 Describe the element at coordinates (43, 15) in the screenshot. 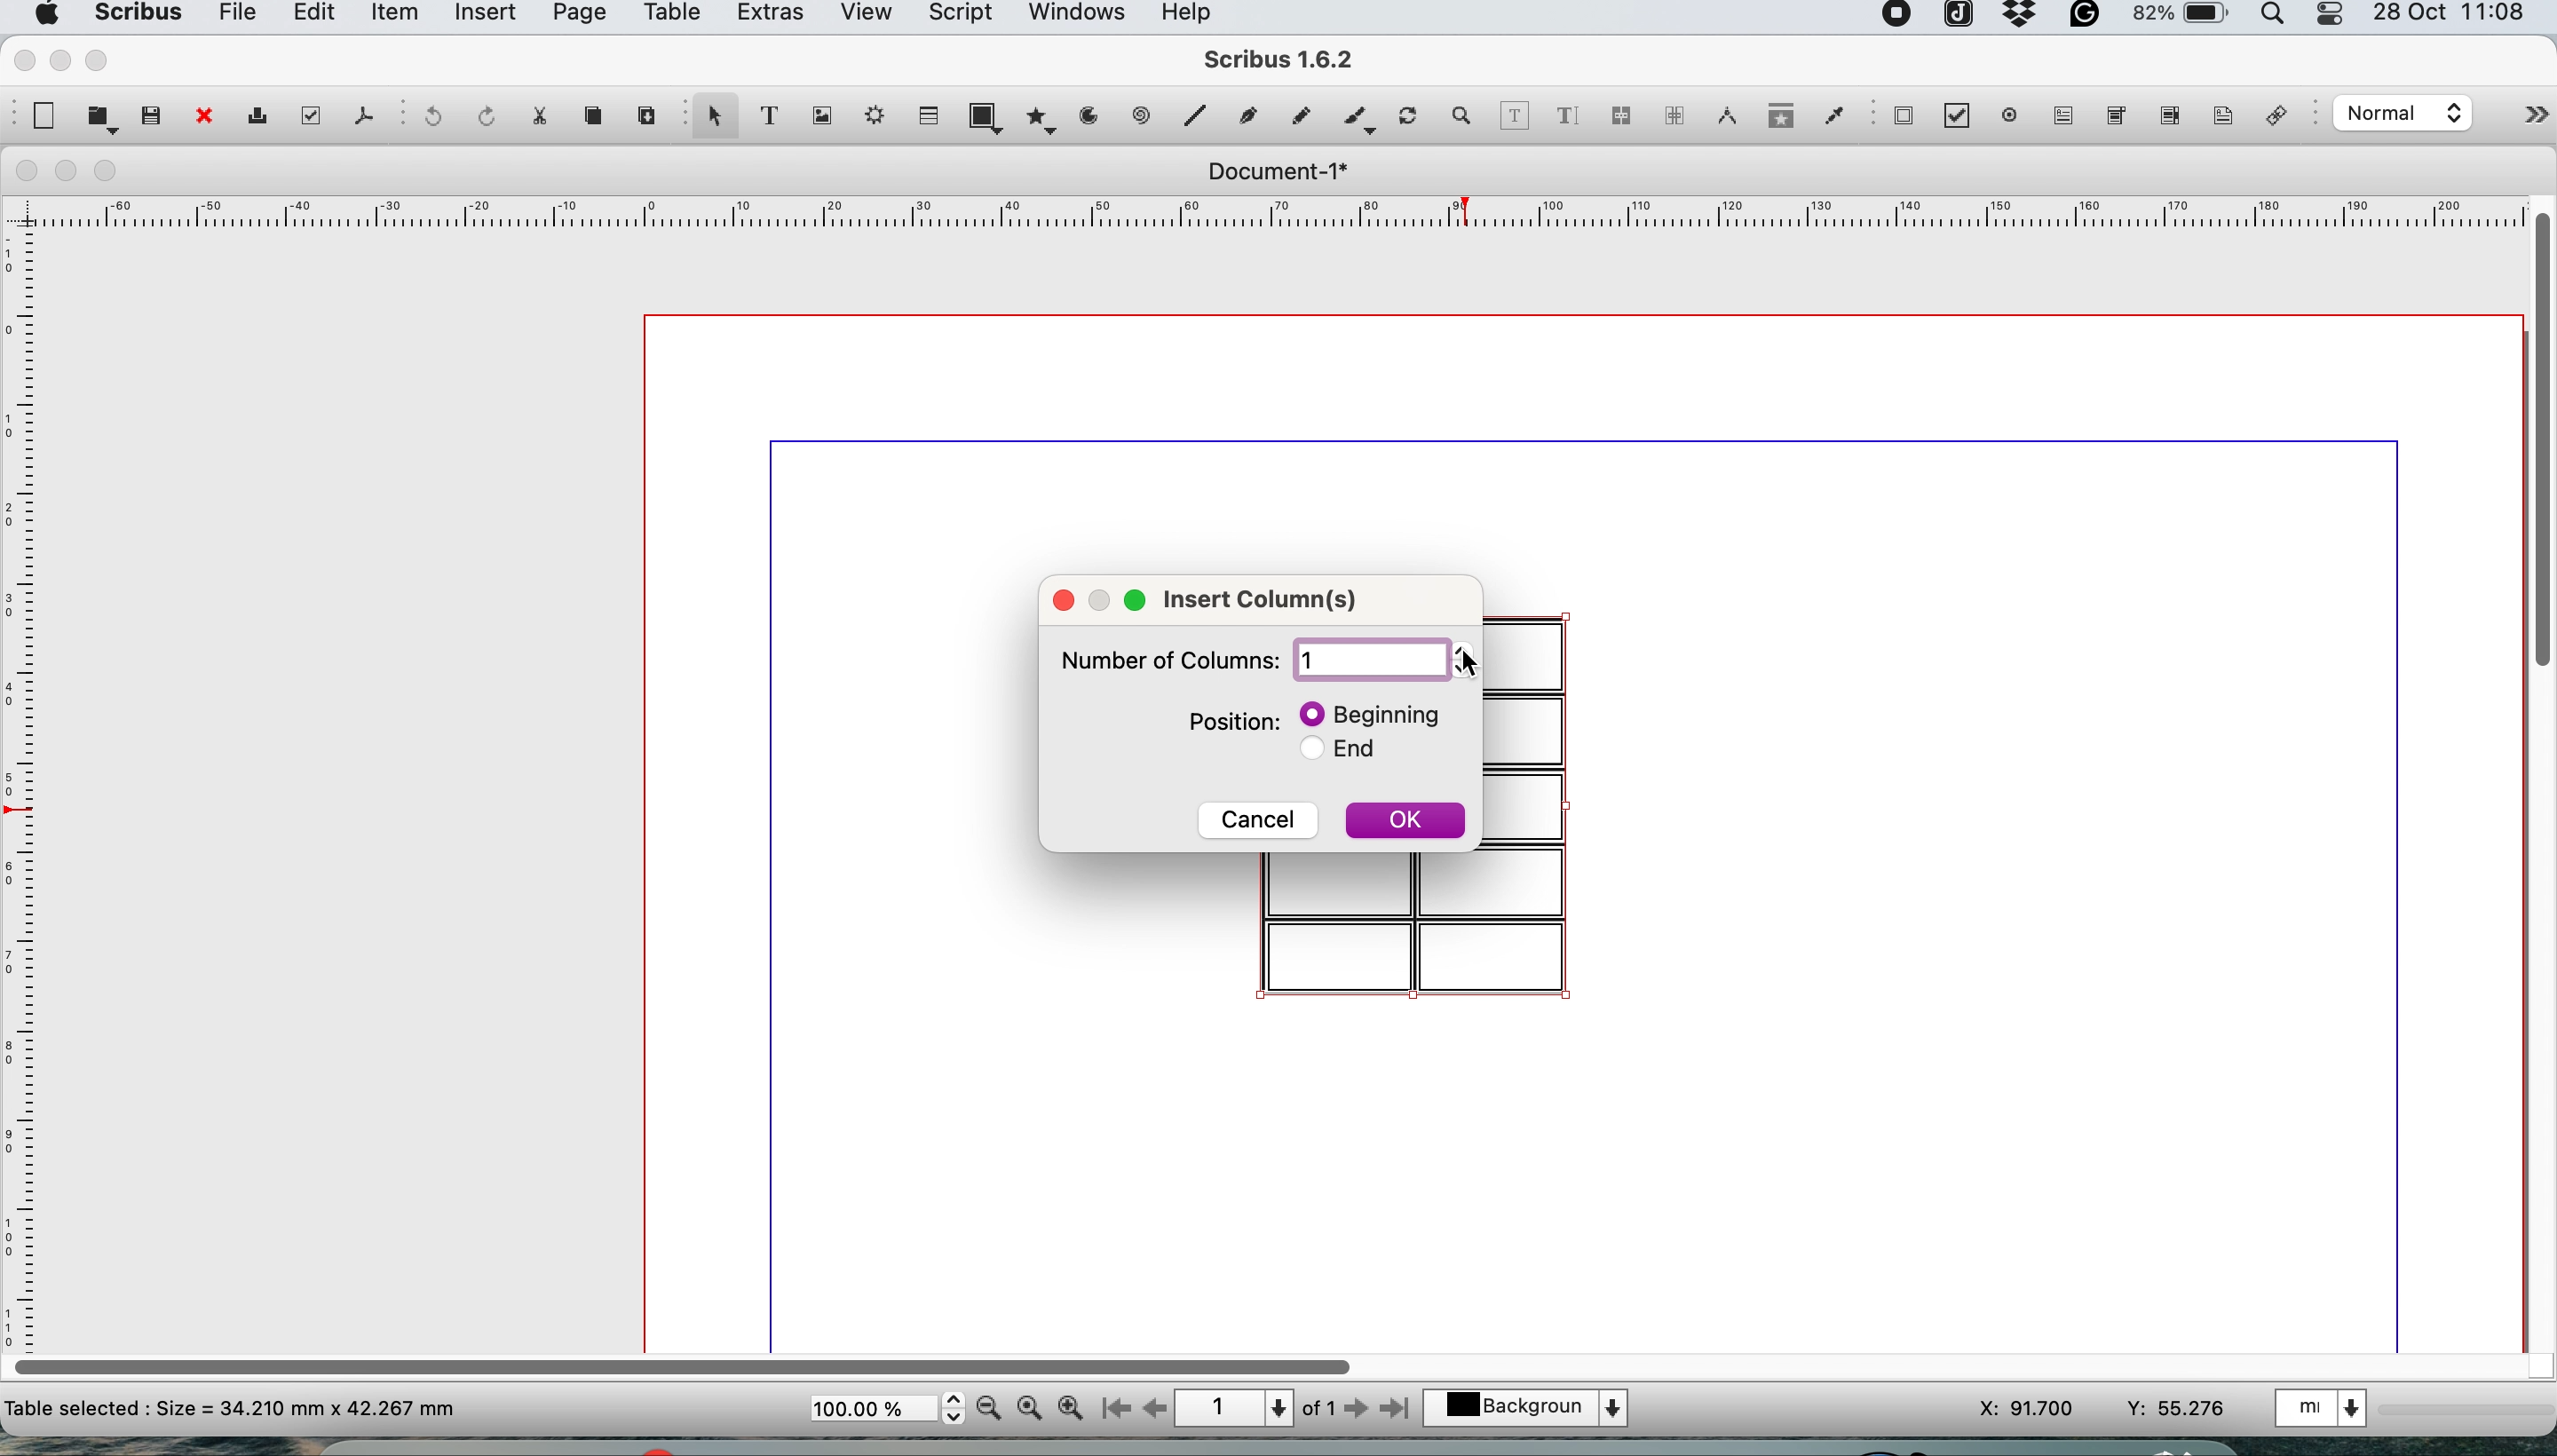

I see `system logo` at that location.